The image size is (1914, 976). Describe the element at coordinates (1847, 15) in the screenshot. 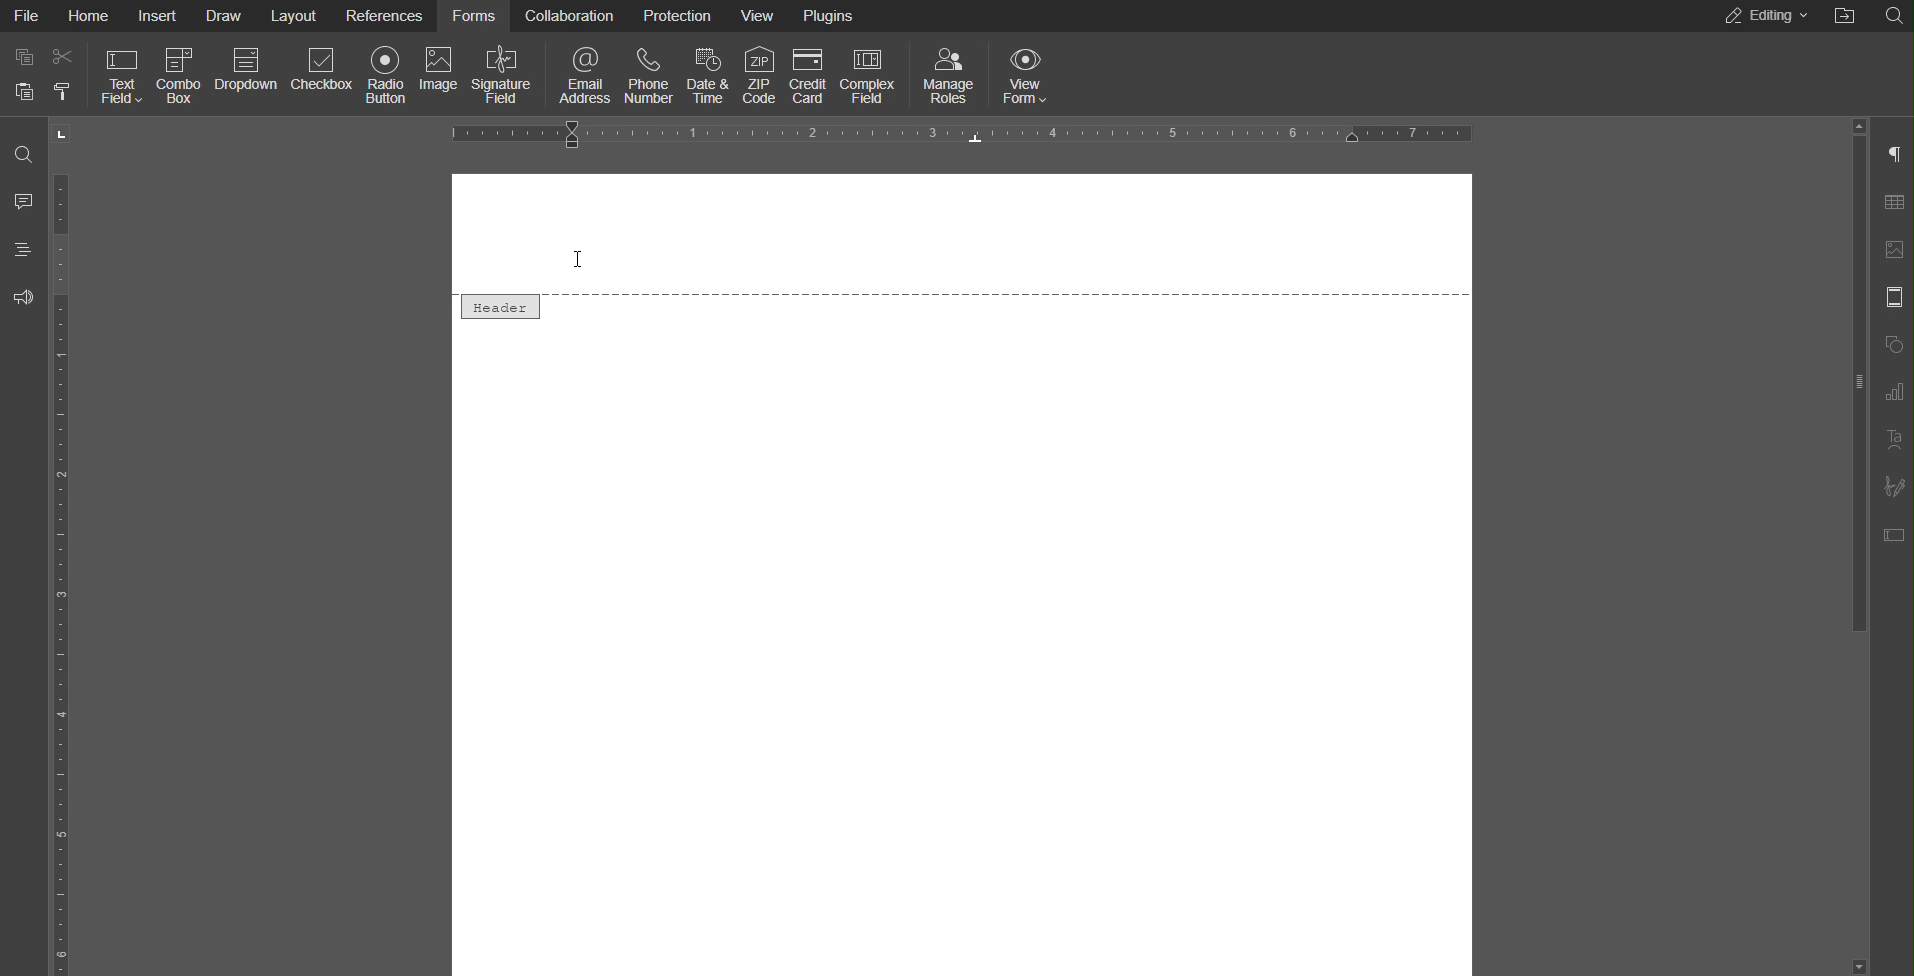

I see `Open File Location` at that location.